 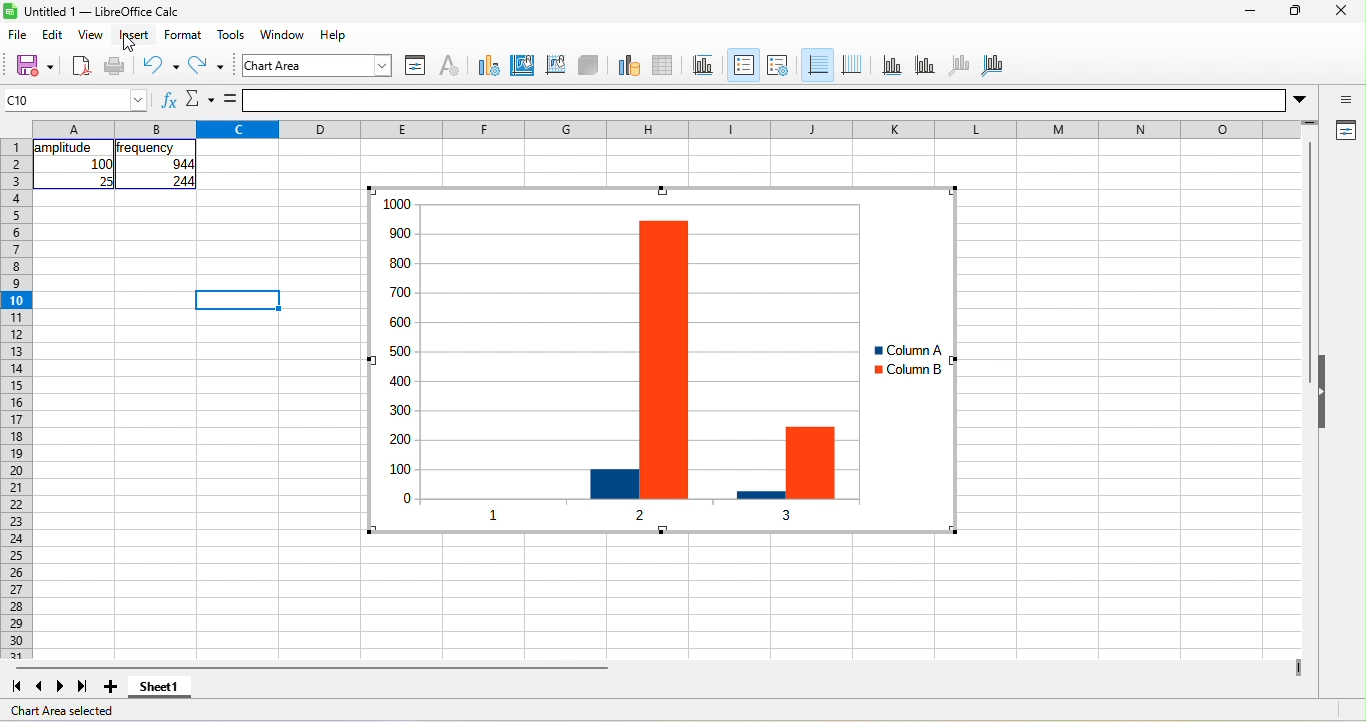 I want to click on horizontal scroll bar, so click(x=311, y=668).